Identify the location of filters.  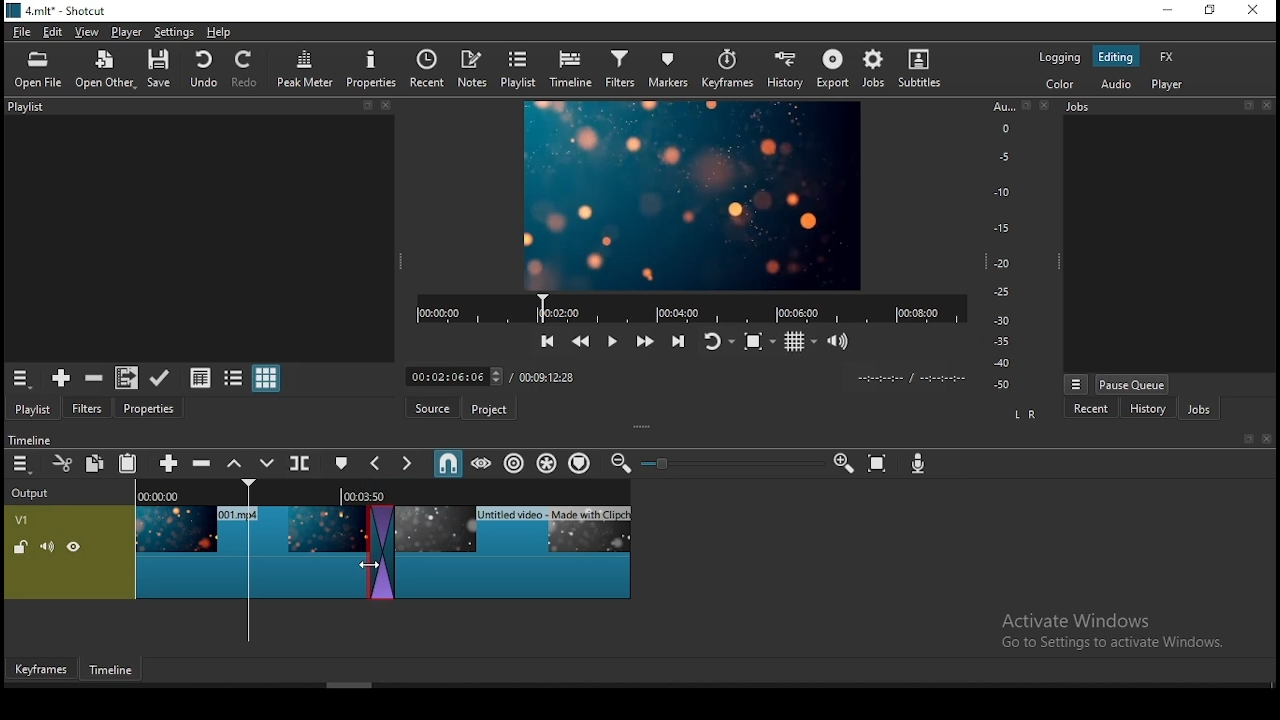
(90, 406).